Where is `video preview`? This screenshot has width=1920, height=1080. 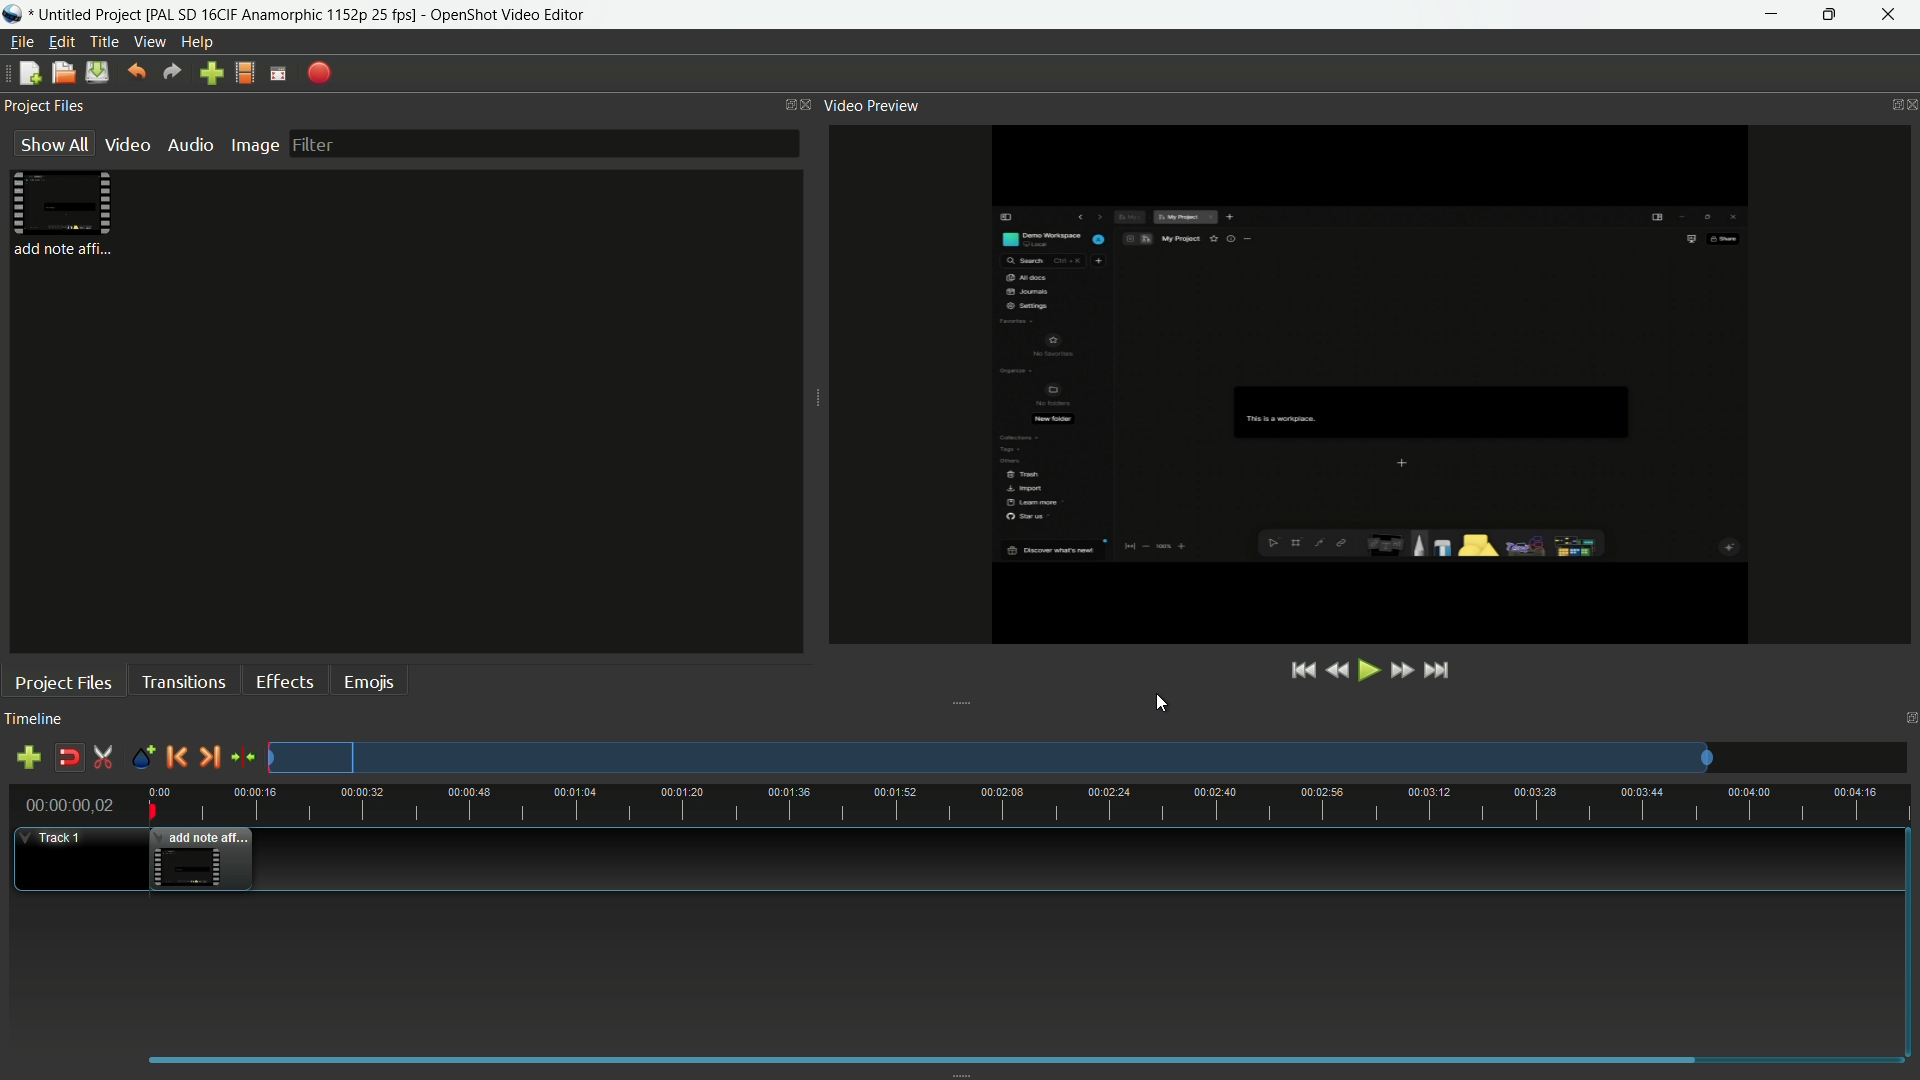
video preview is located at coordinates (1361, 386).